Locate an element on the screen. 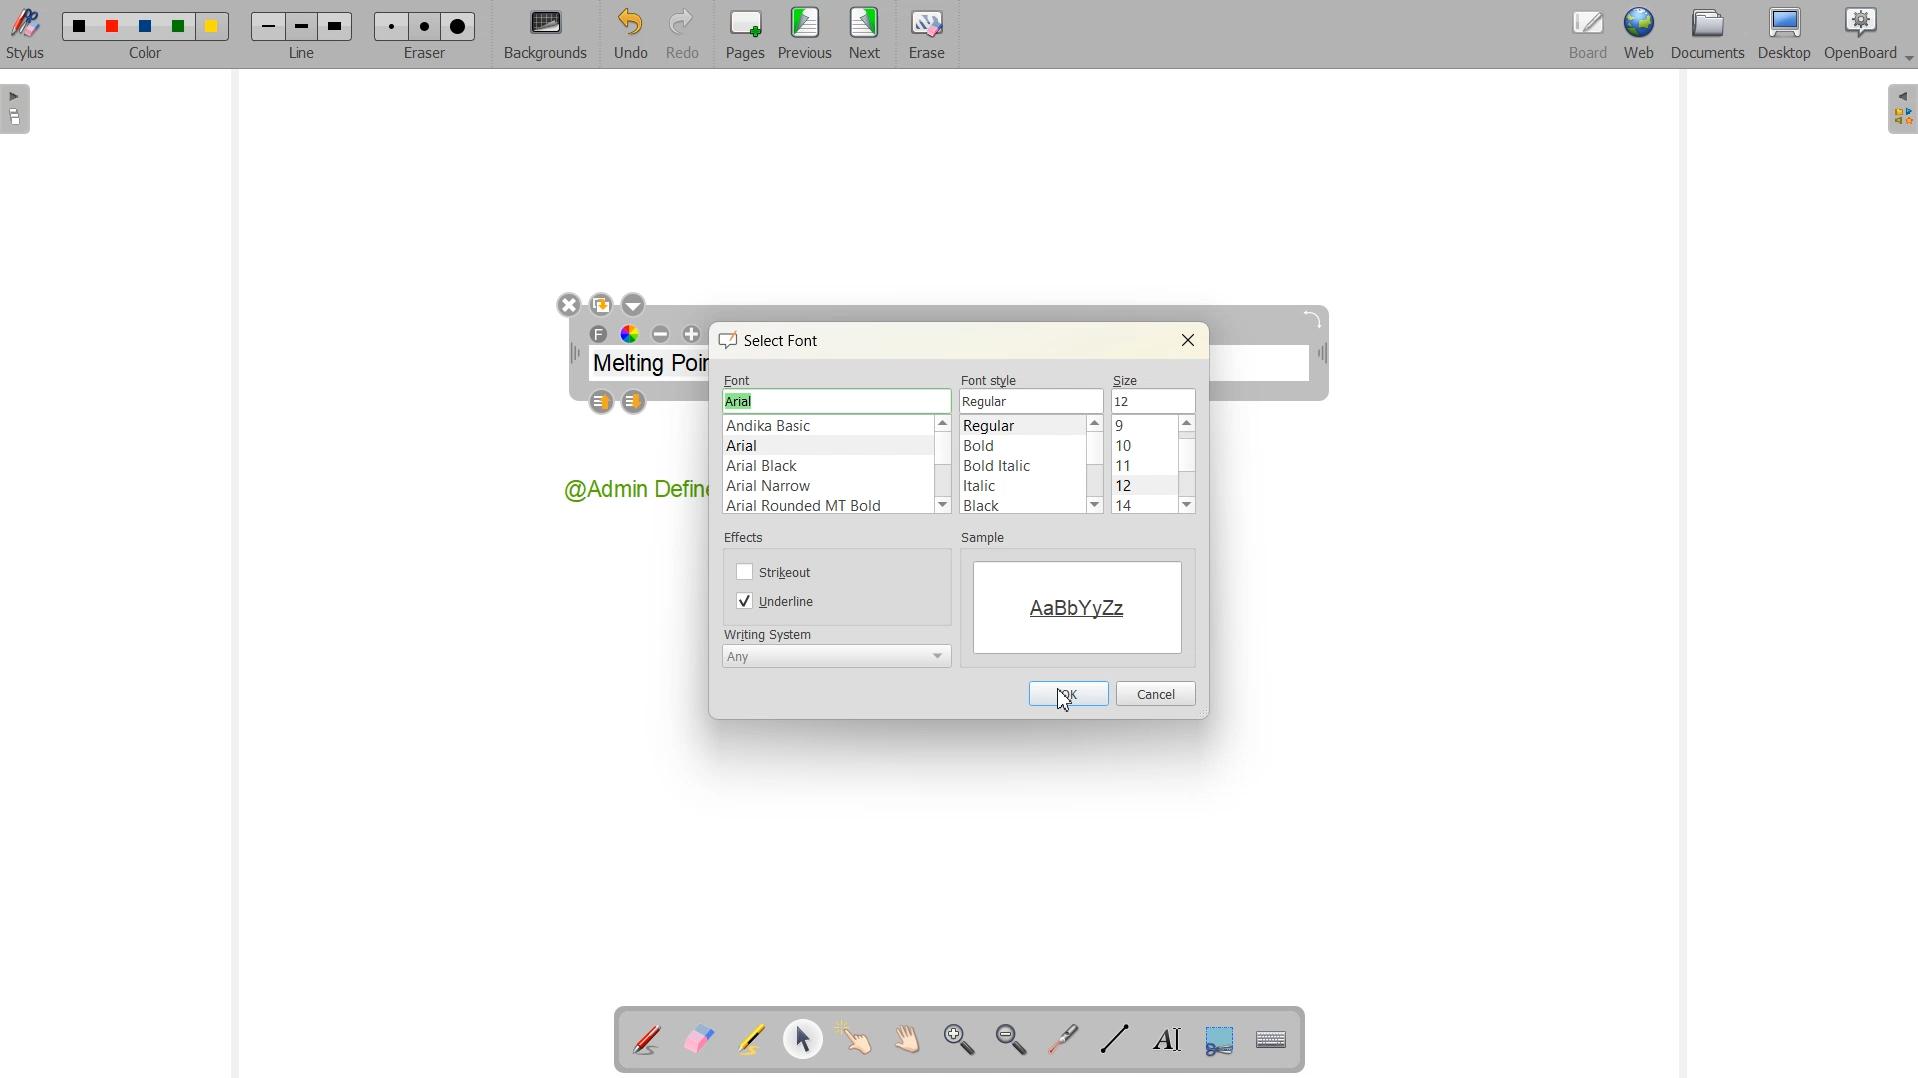  Highlight is located at coordinates (753, 1041).